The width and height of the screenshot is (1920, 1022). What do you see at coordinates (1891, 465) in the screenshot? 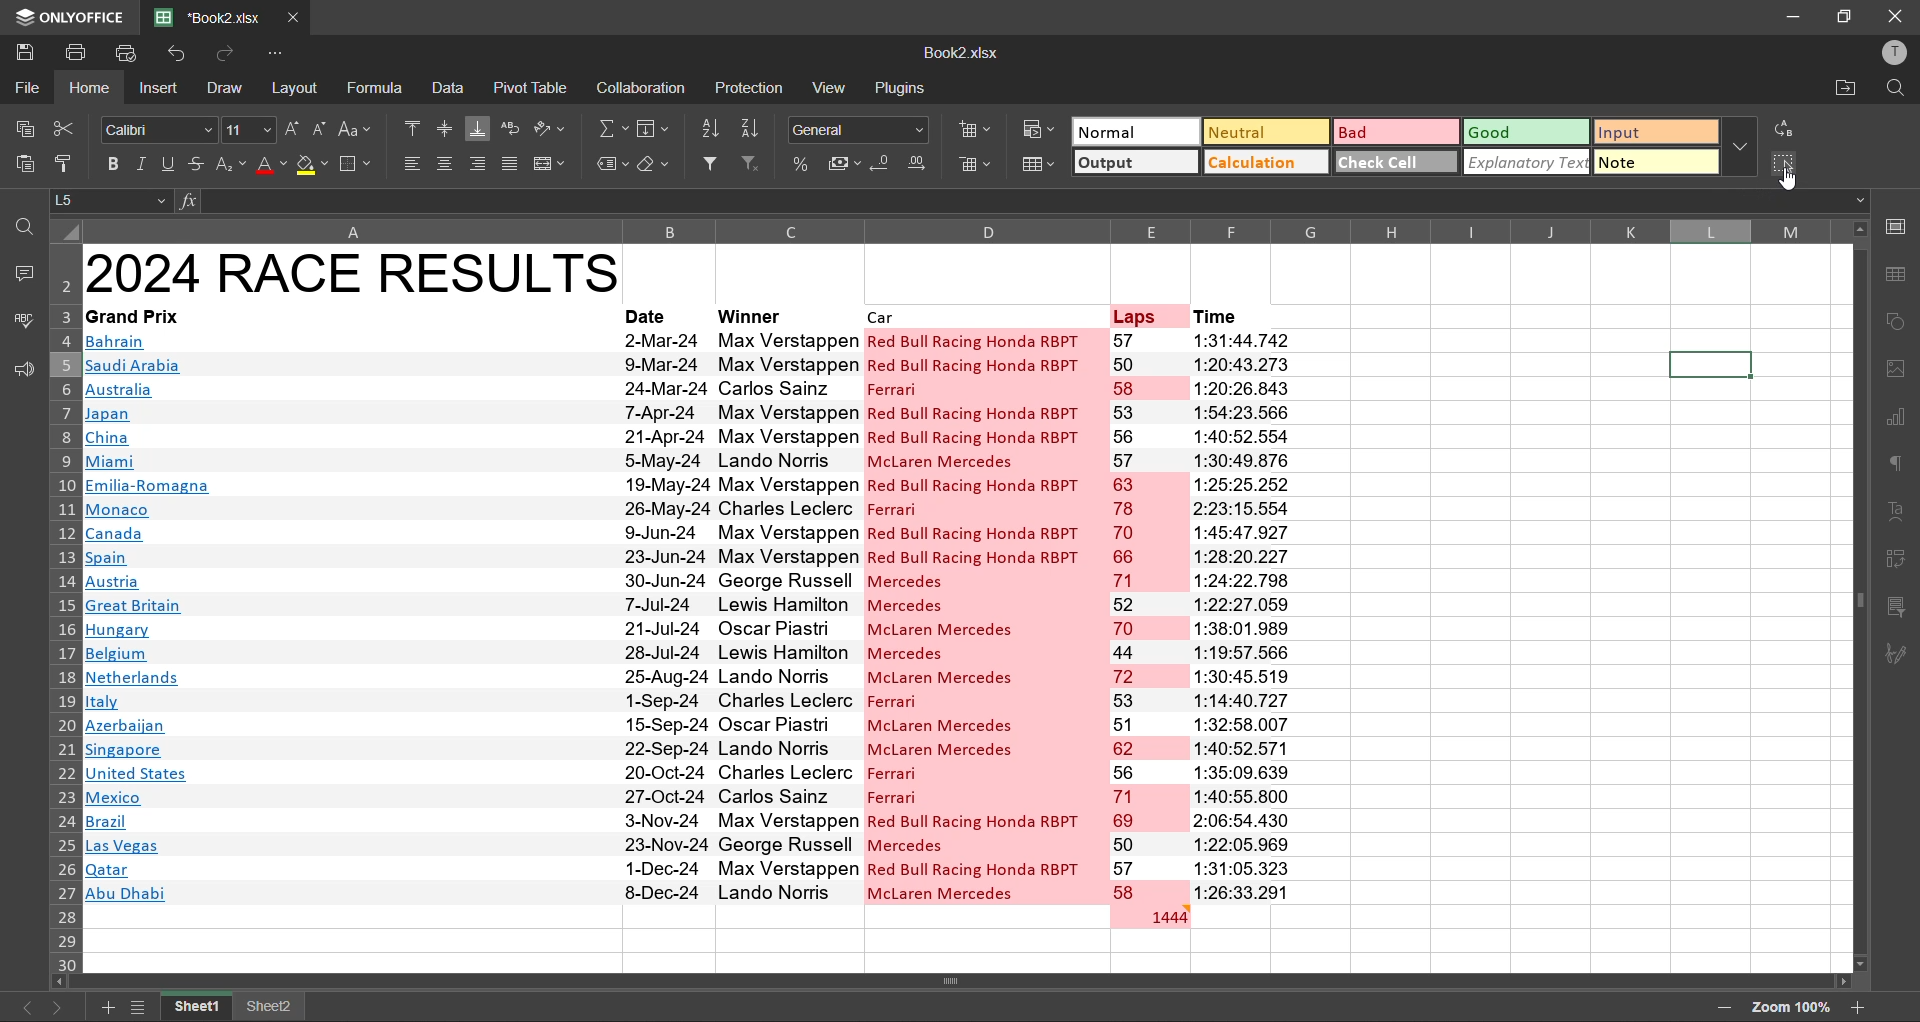
I see `paragraph` at bounding box center [1891, 465].